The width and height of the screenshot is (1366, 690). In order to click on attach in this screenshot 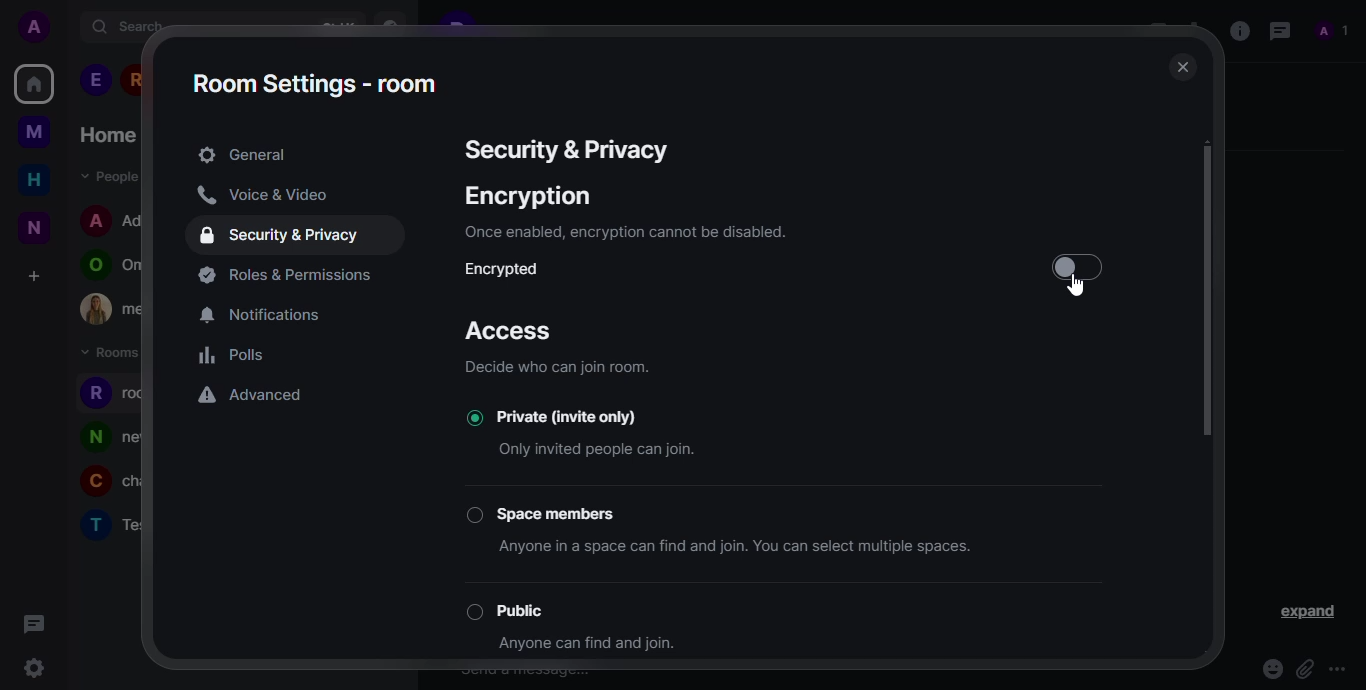, I will do `click(1303, 665)`.